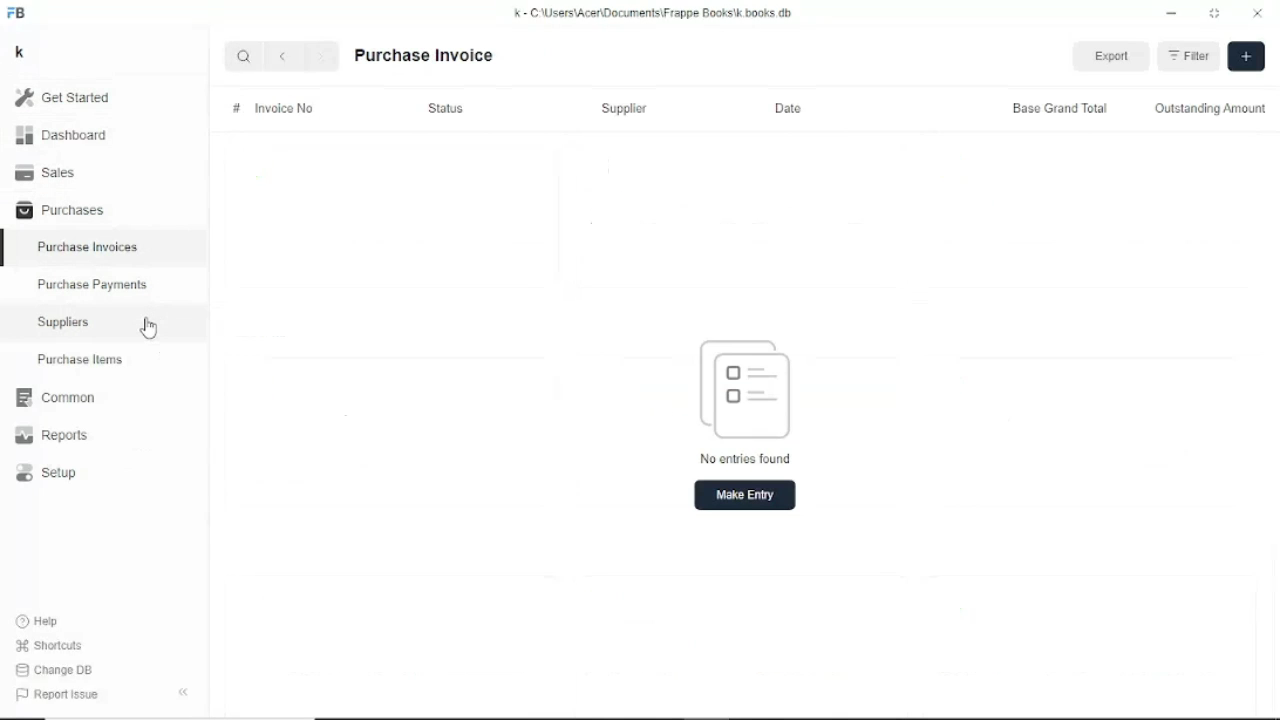  What do you see at coordinates (63, 97) in the screenshot?
I see `Get started` at bounding box center [63, 97].